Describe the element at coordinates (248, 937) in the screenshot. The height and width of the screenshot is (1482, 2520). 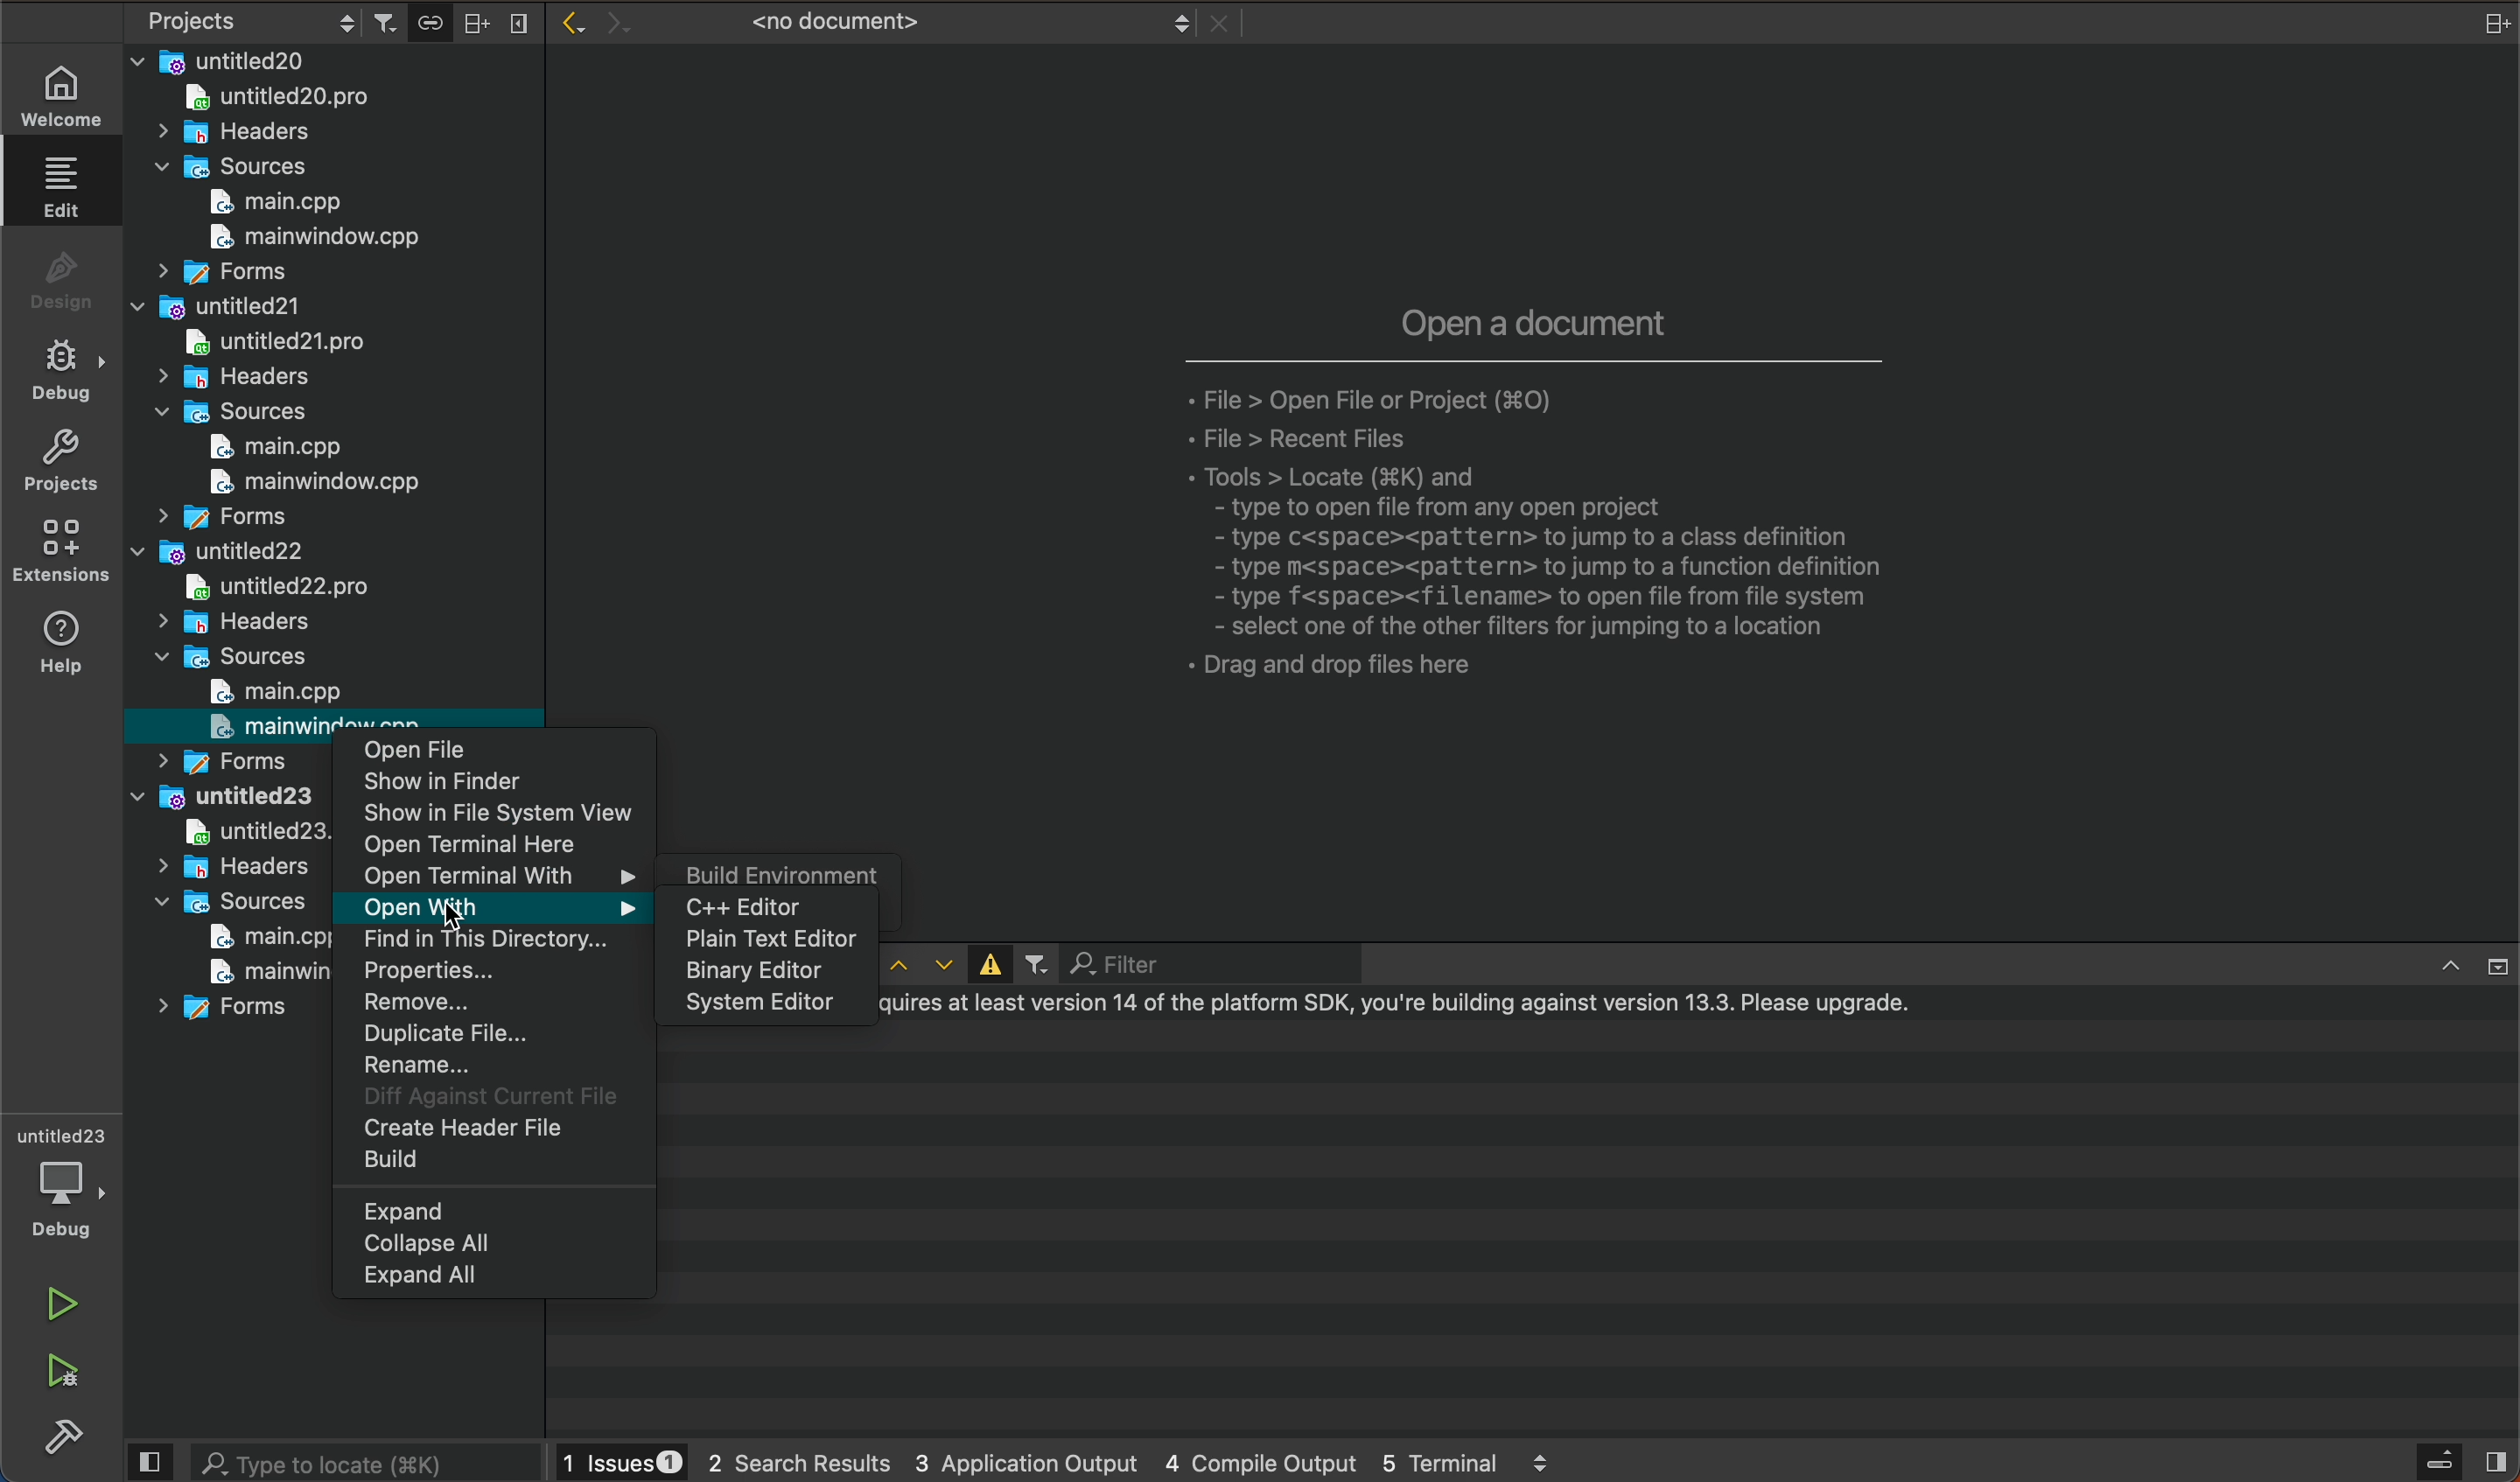
I see `msin.cpp` at that location.